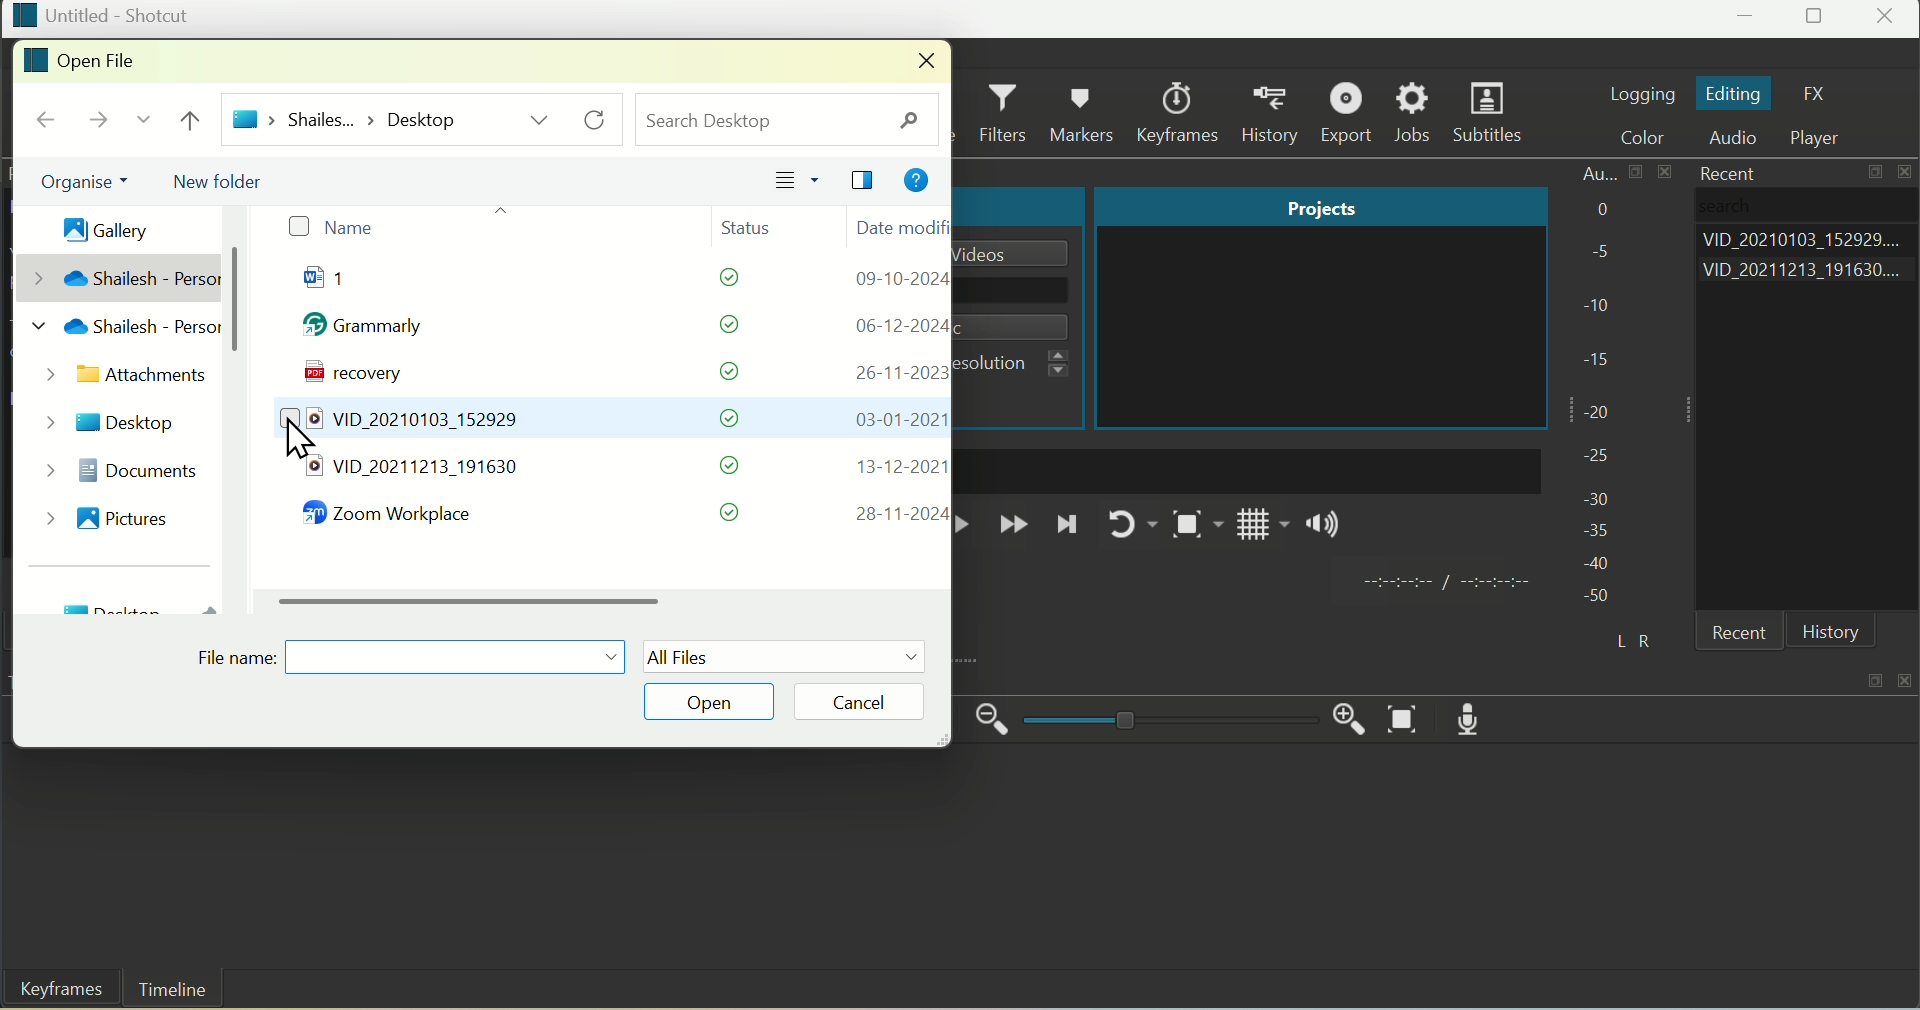 The height and width of the screenshot is (1010, 1920). Describe the element at coordinates (346, 282) in the screenshot. I see `1` at that location.